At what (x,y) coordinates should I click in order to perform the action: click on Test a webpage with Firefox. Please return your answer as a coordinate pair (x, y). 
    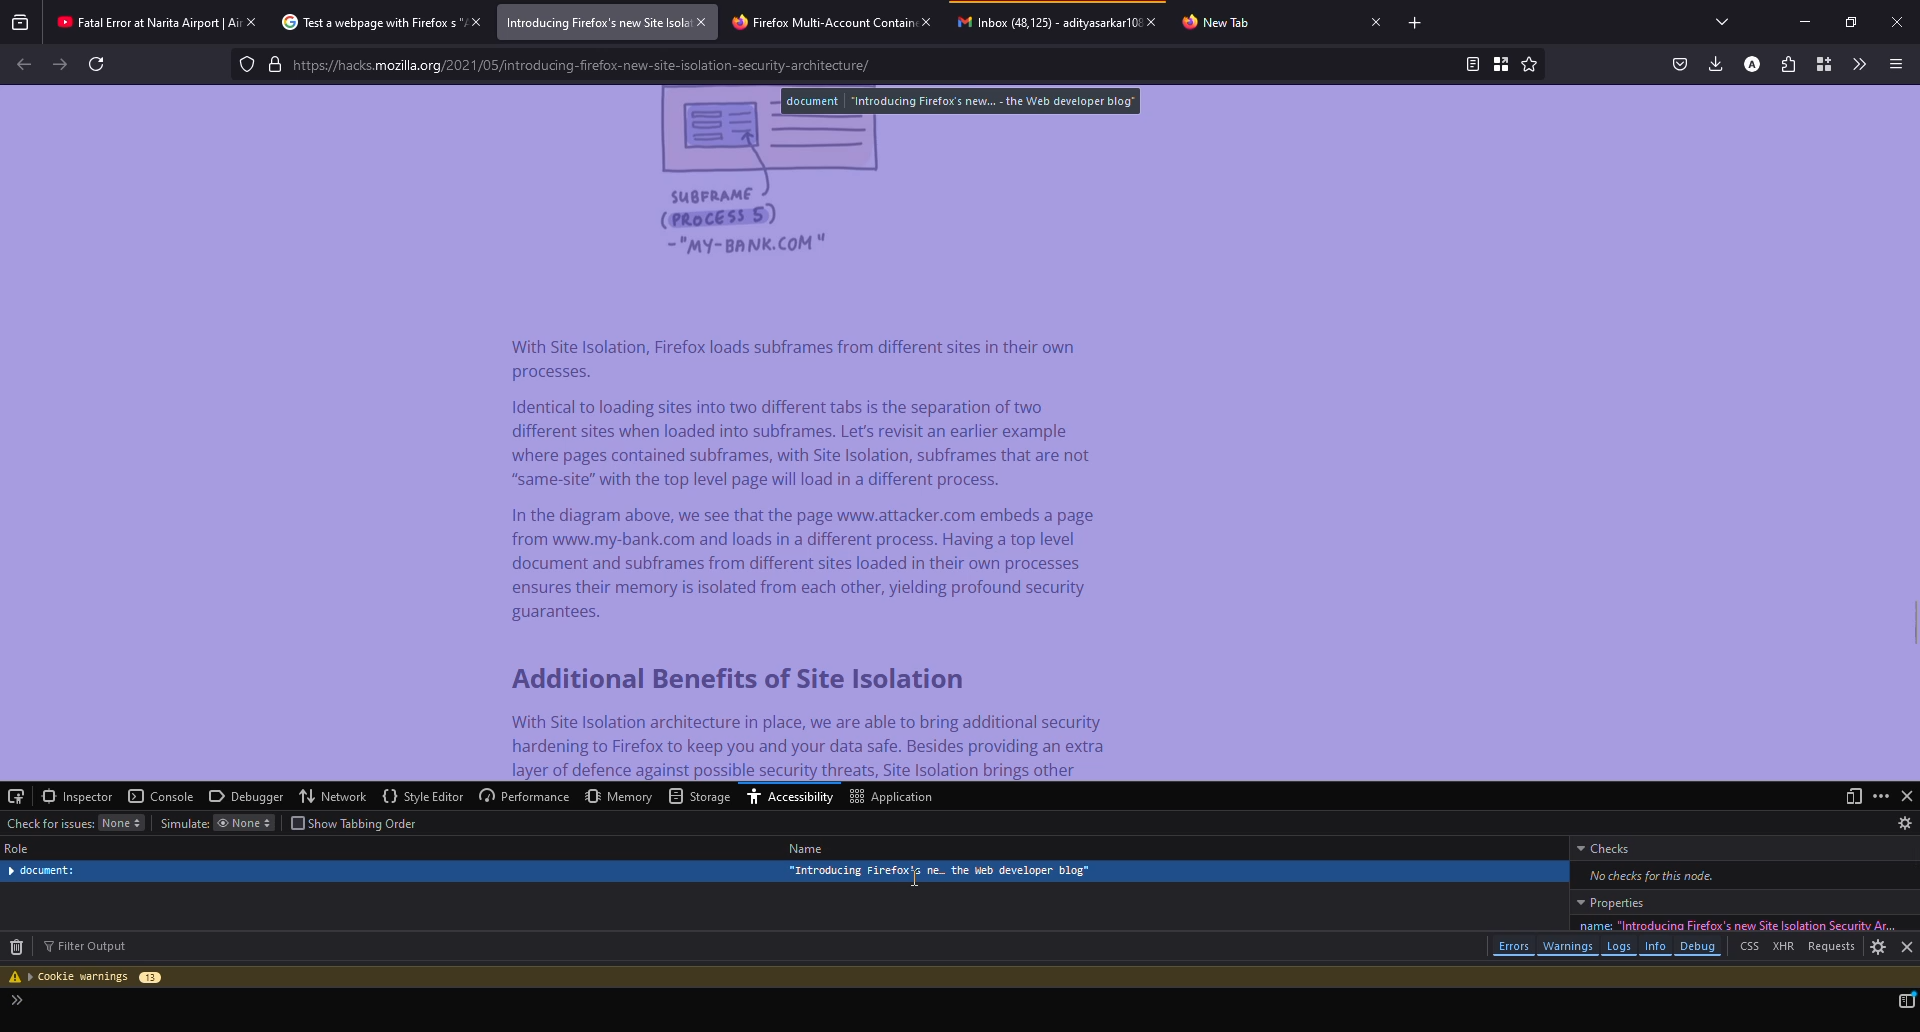
    Looking at the image, I should click on (365, 22).